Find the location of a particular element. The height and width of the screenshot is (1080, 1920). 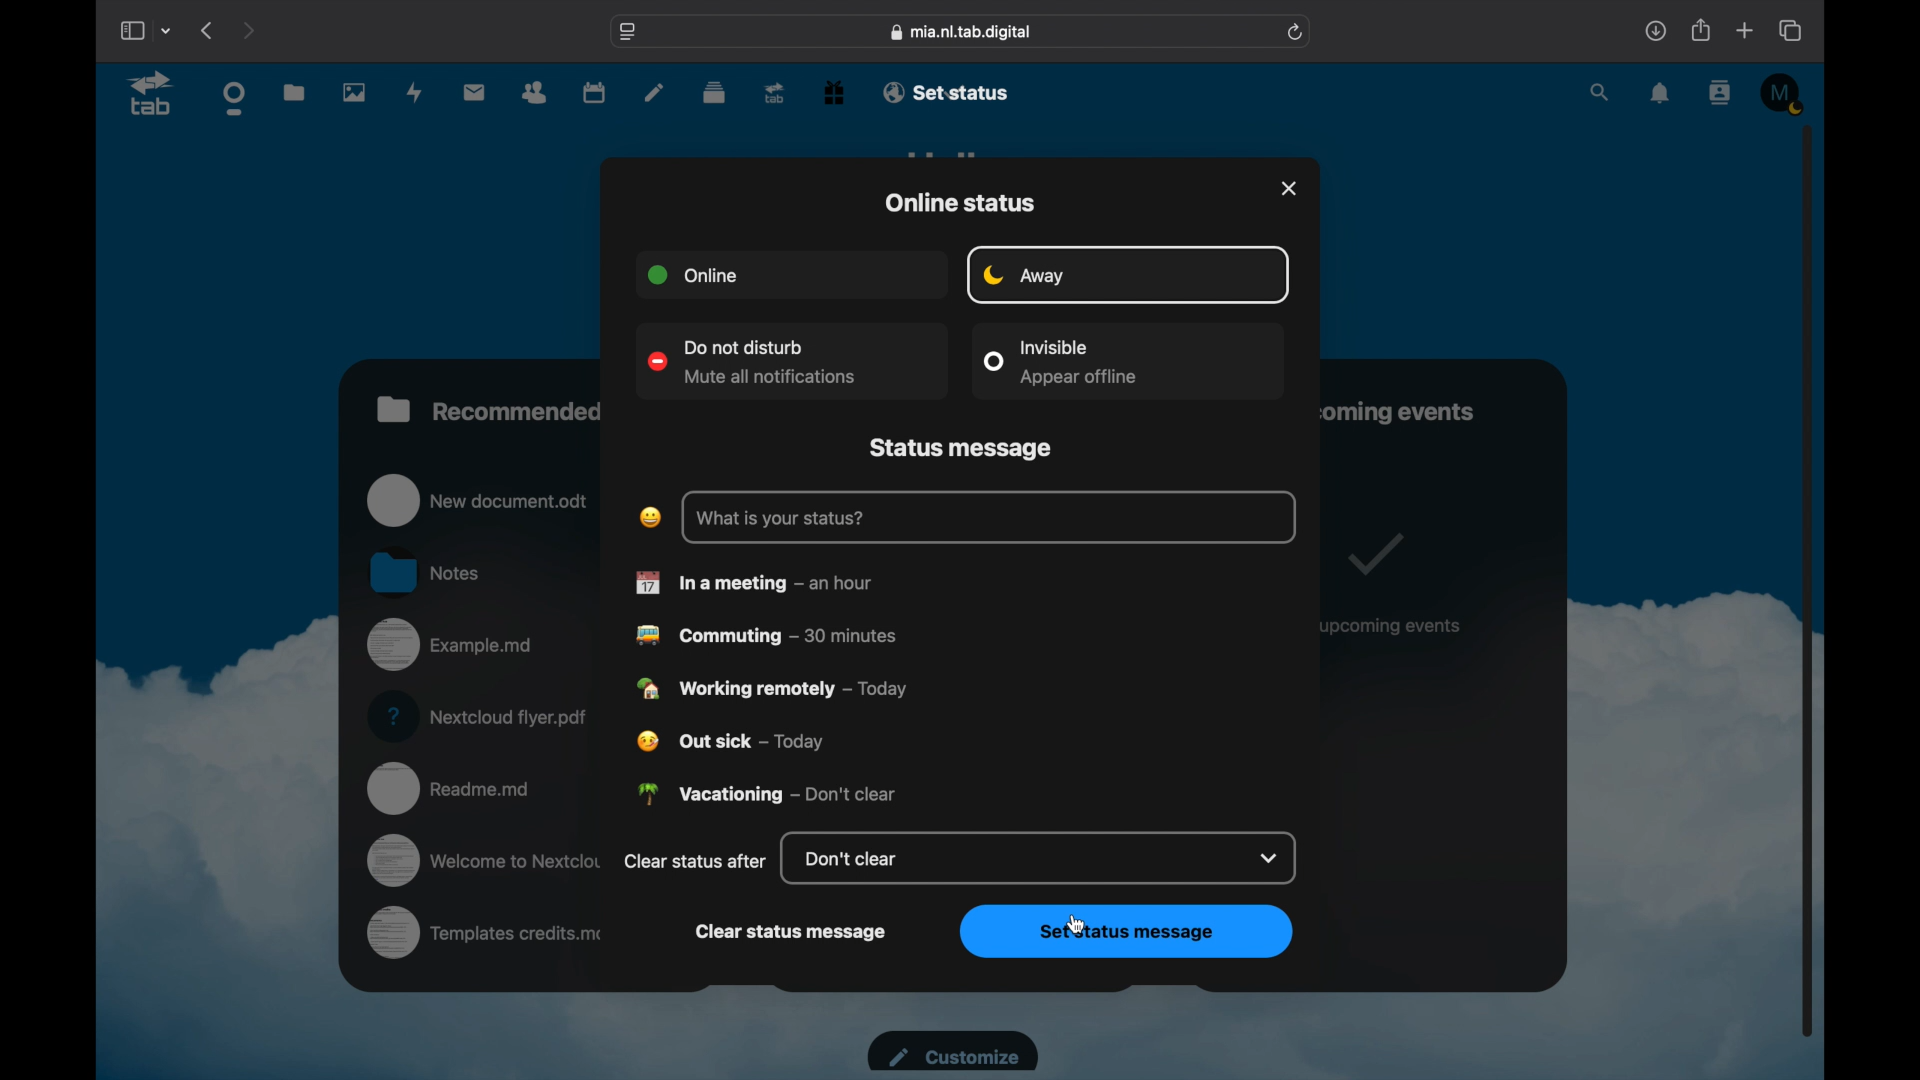

customize is located at coordinates (953, 1051).